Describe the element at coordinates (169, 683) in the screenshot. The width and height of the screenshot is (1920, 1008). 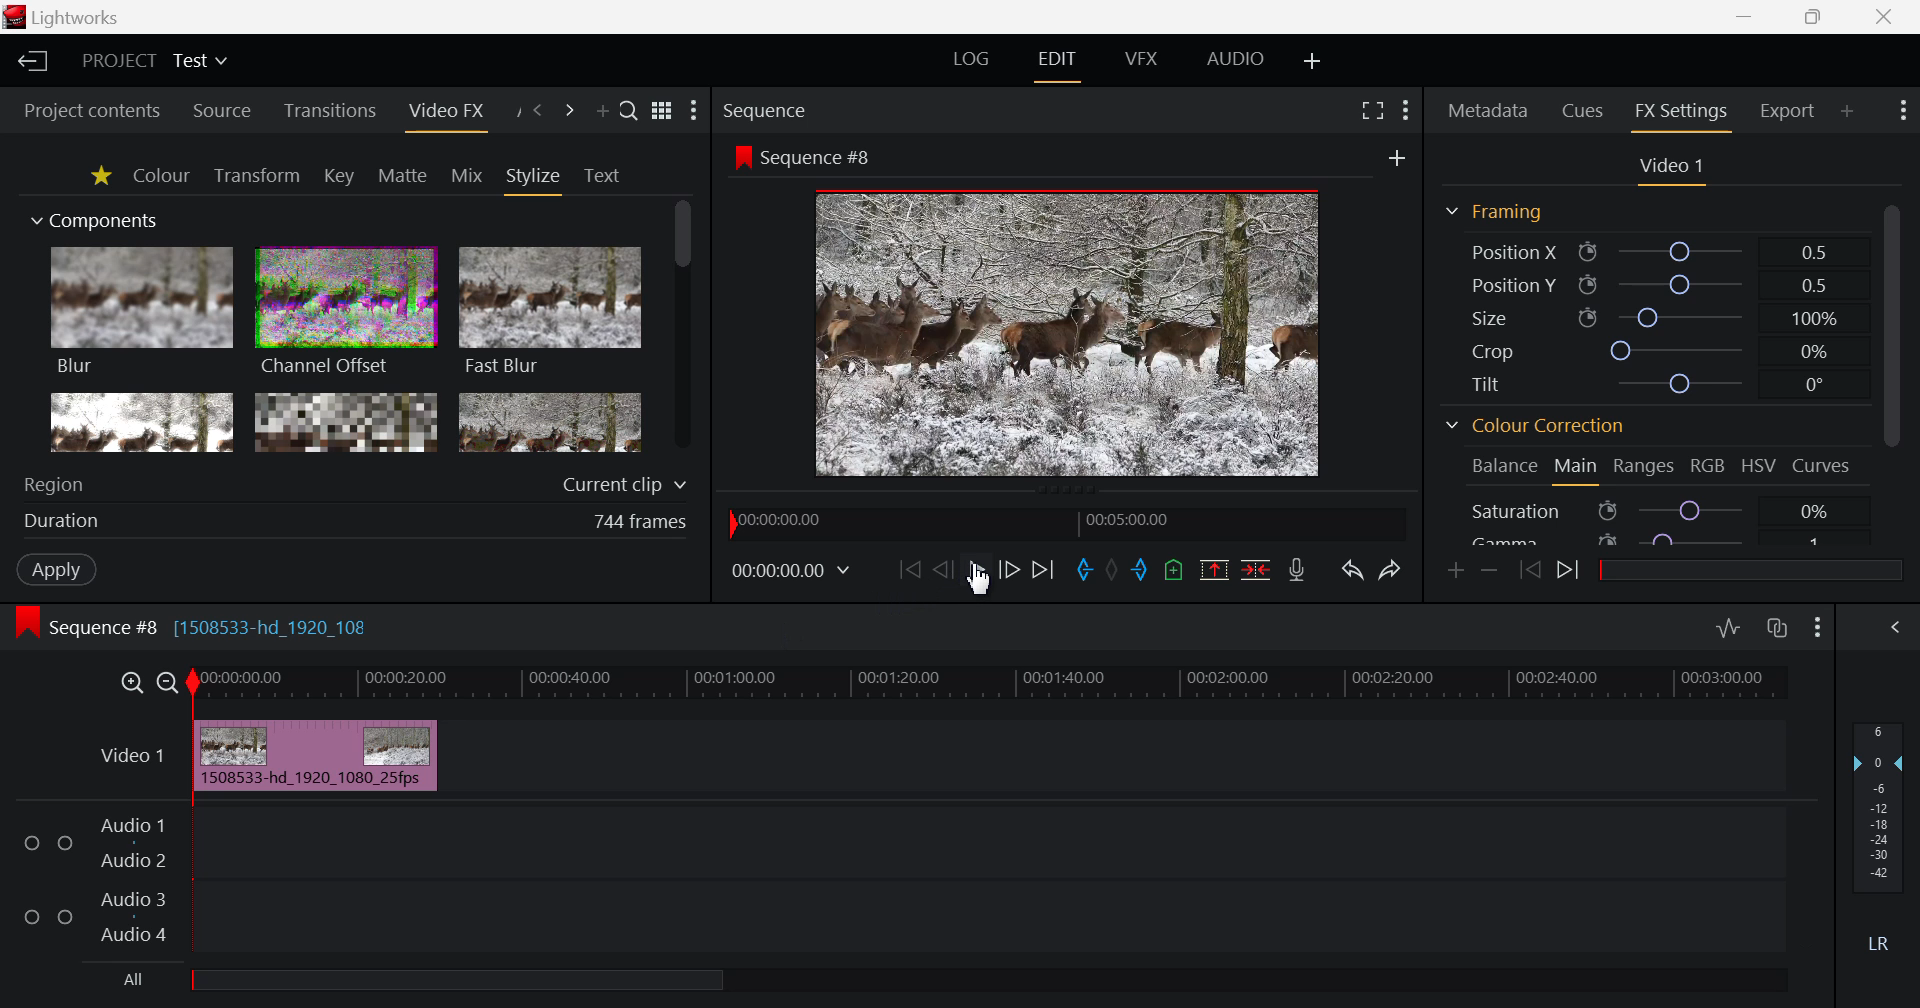
I see `Timeline Zoom Out` at that location.